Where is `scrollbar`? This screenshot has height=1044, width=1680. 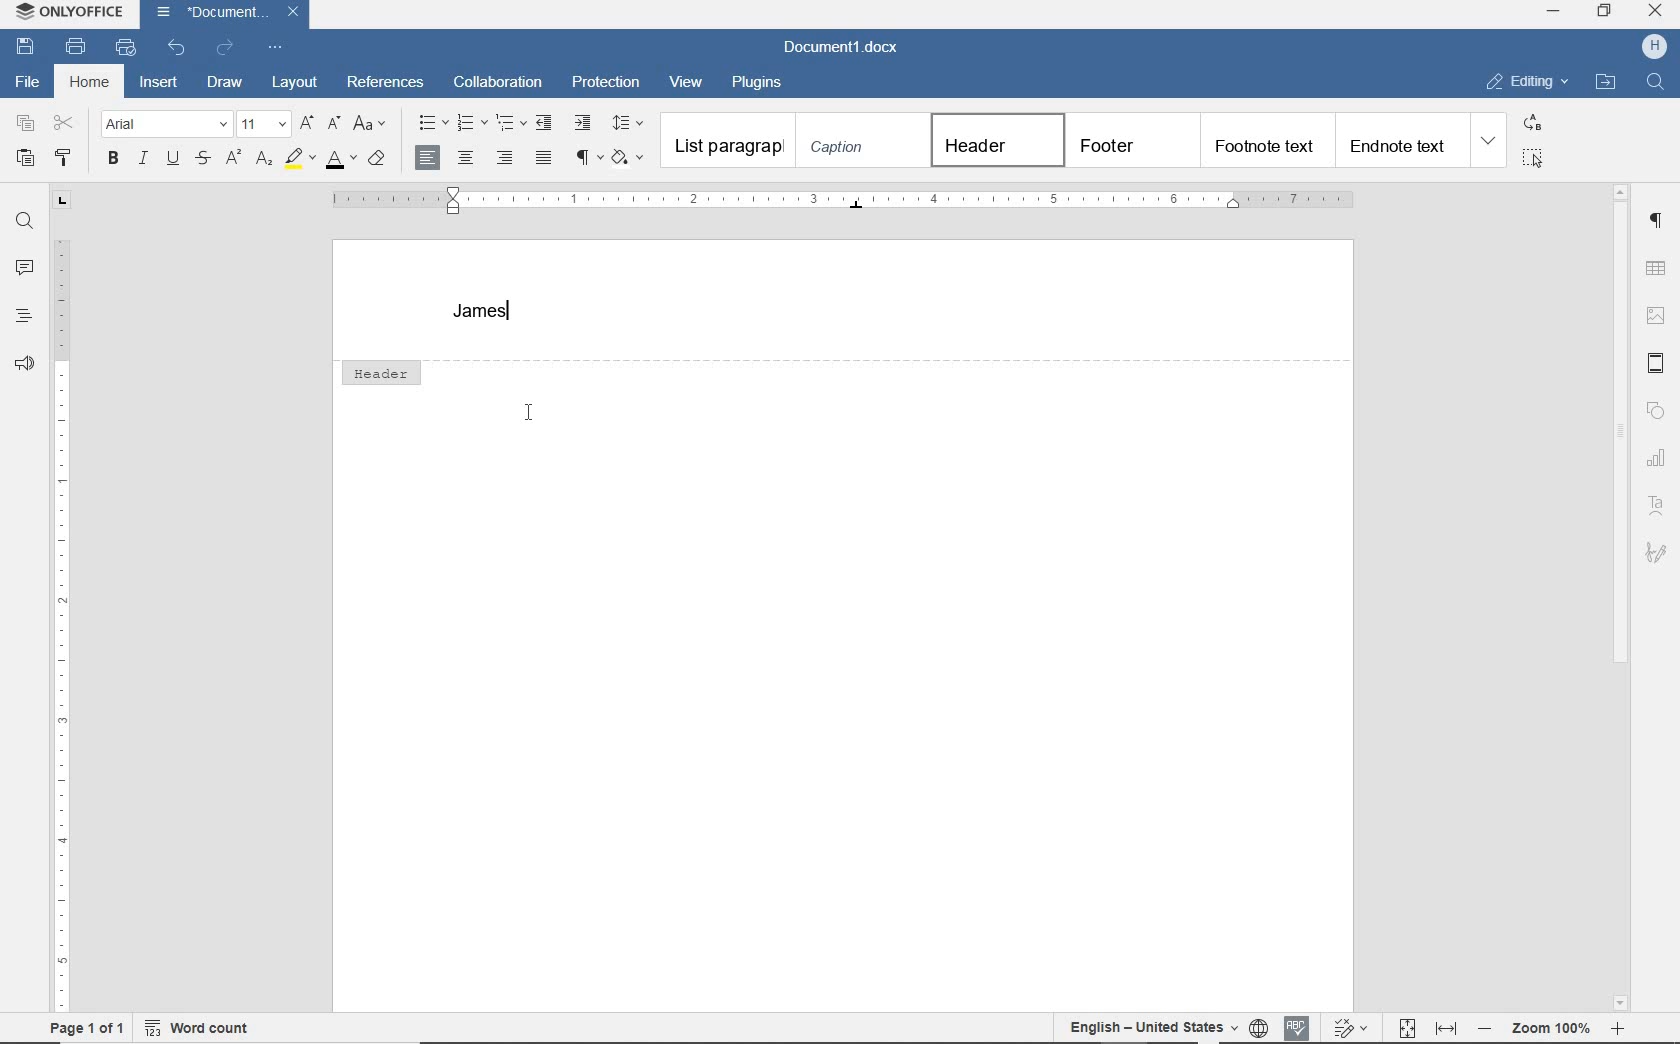 scrollbar is located at coordinates (1621, 597).